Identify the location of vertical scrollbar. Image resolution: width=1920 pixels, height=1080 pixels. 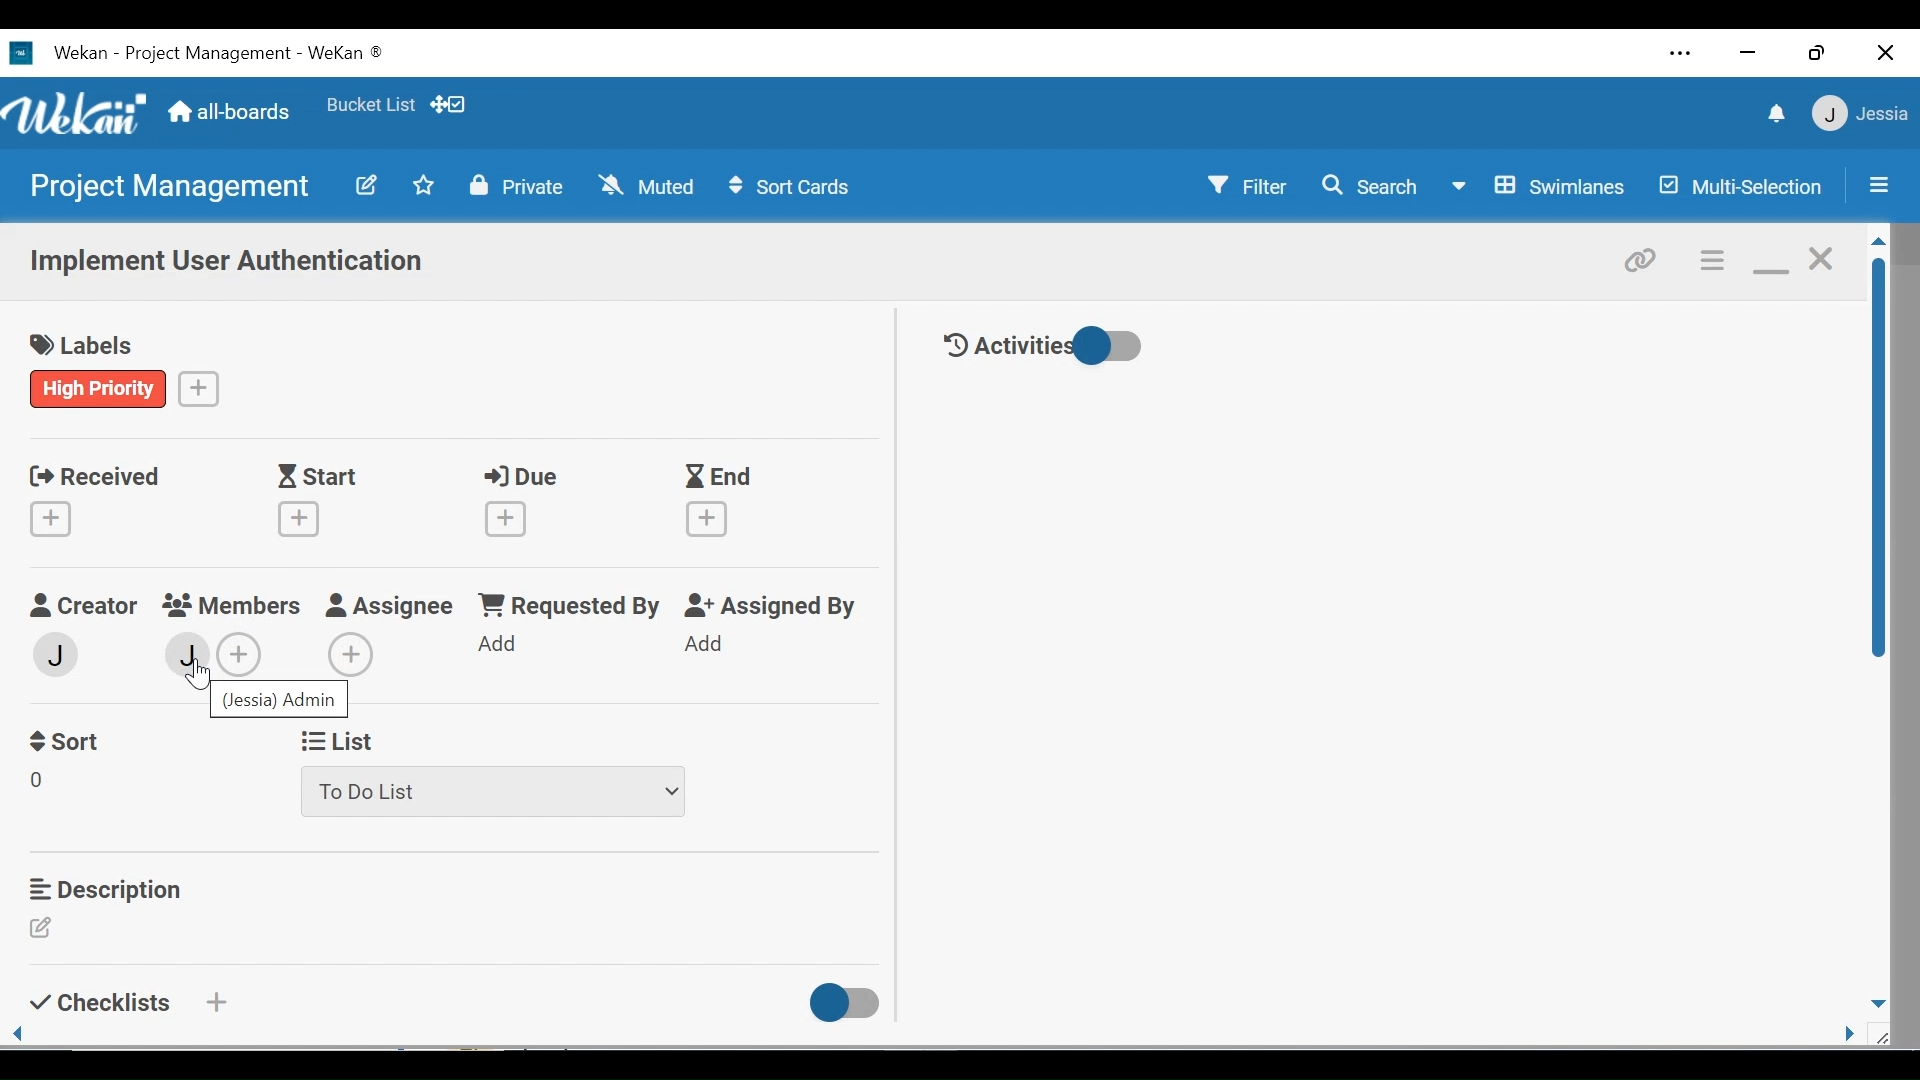
(1879, 458).